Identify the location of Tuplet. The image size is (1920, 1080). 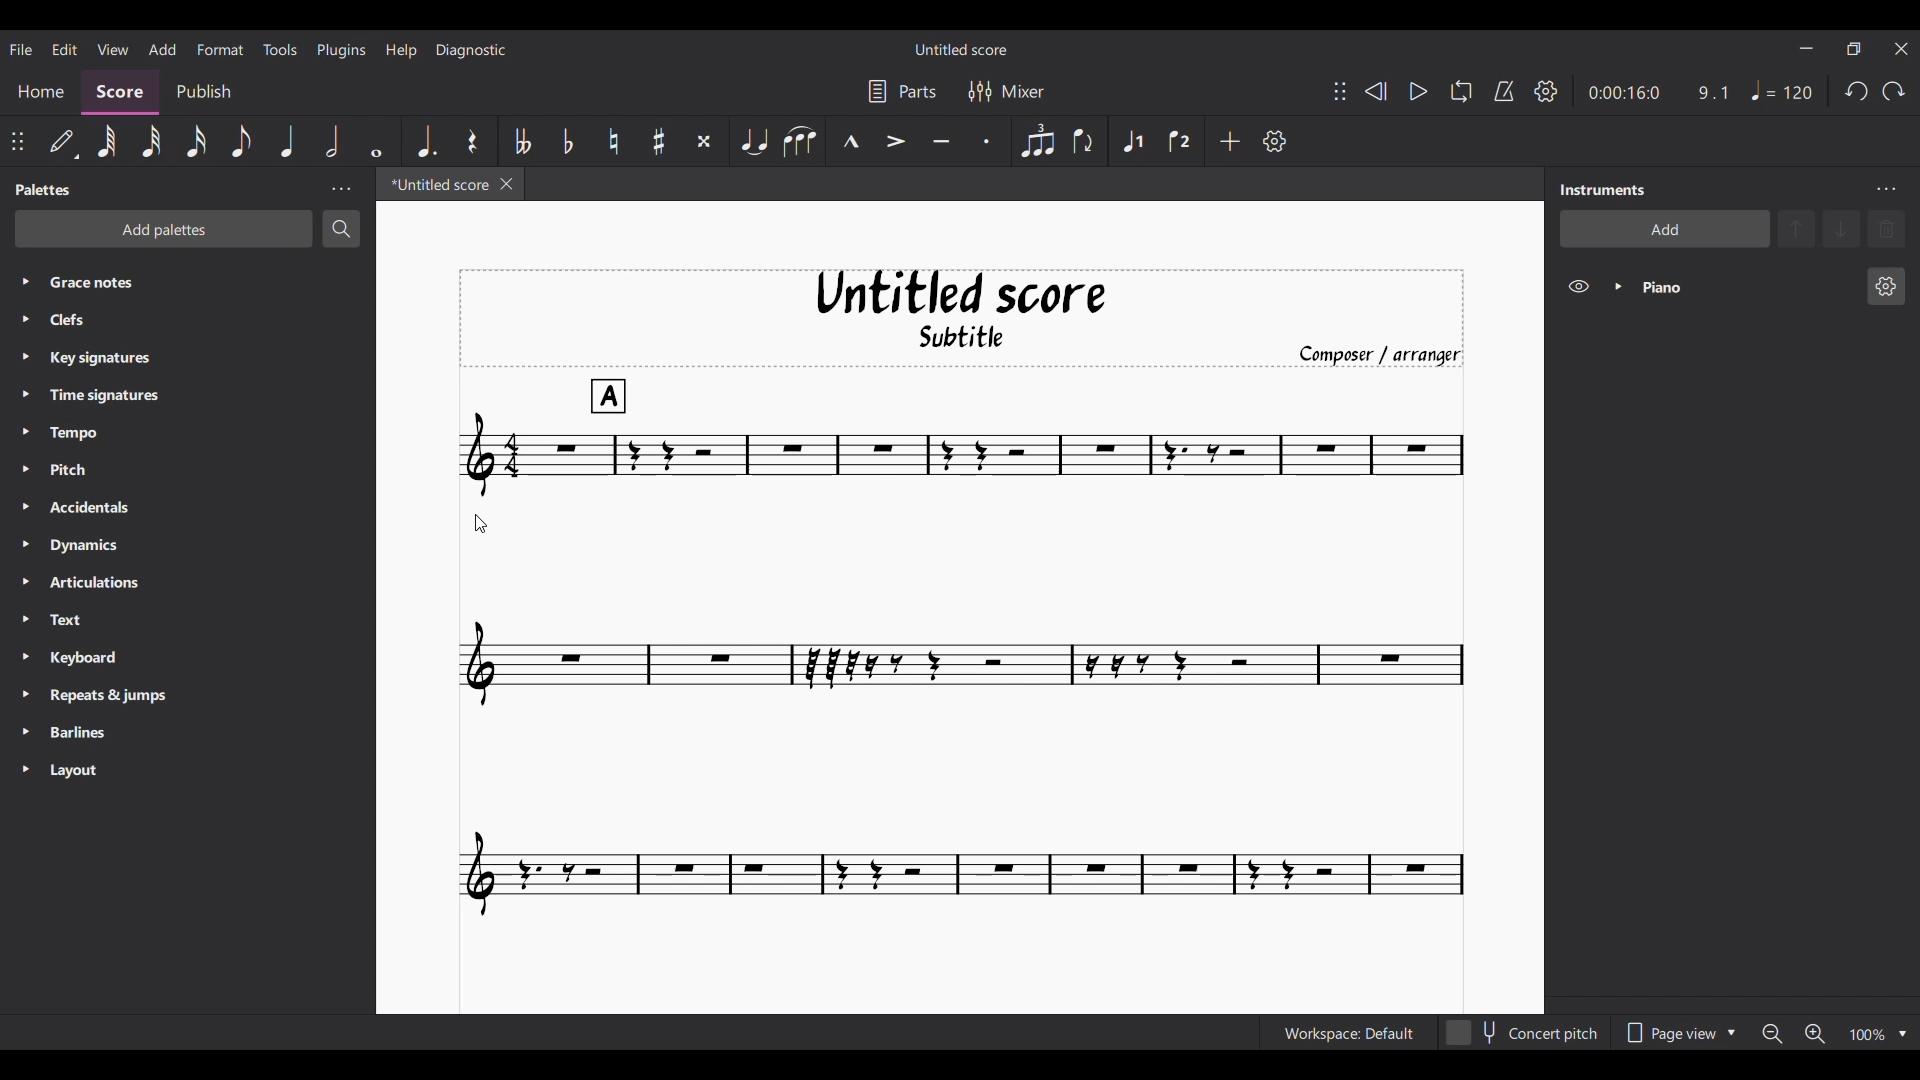
(1038, 142).